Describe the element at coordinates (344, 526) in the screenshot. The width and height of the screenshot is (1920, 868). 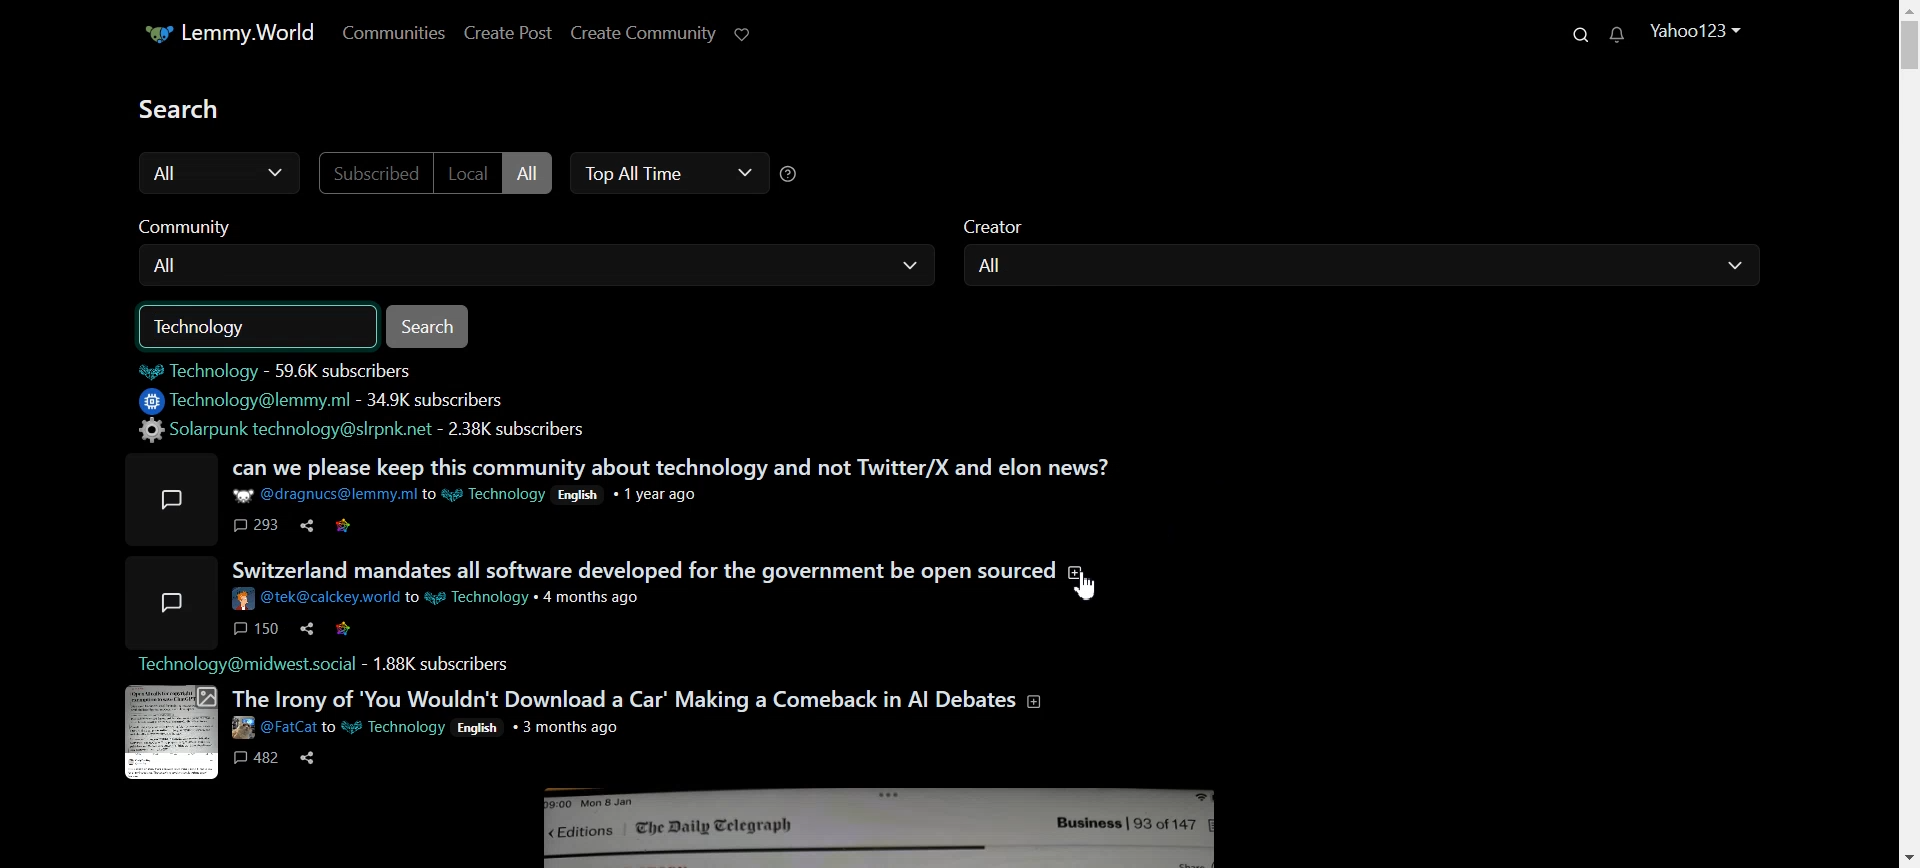
I see `starred` at that location.